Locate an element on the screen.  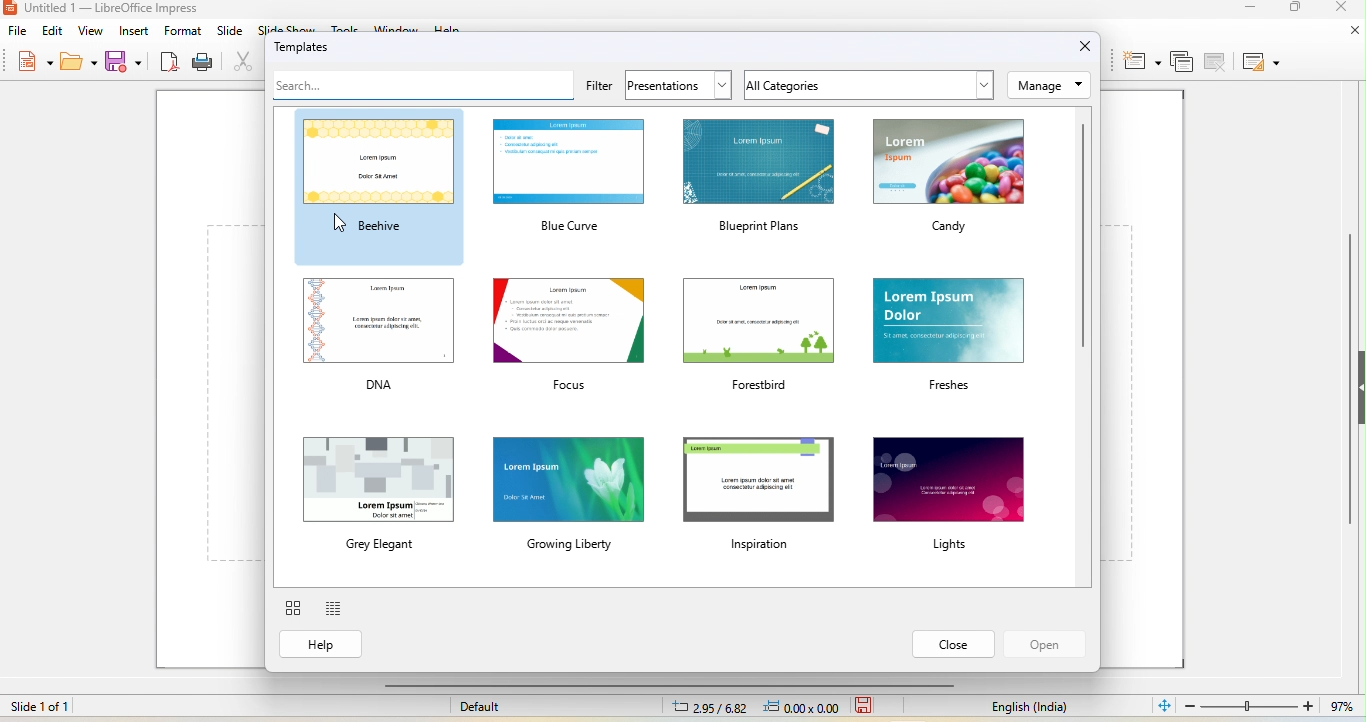
2.95/6.82 (cursor position changed) is located at coordinates (709, 708).